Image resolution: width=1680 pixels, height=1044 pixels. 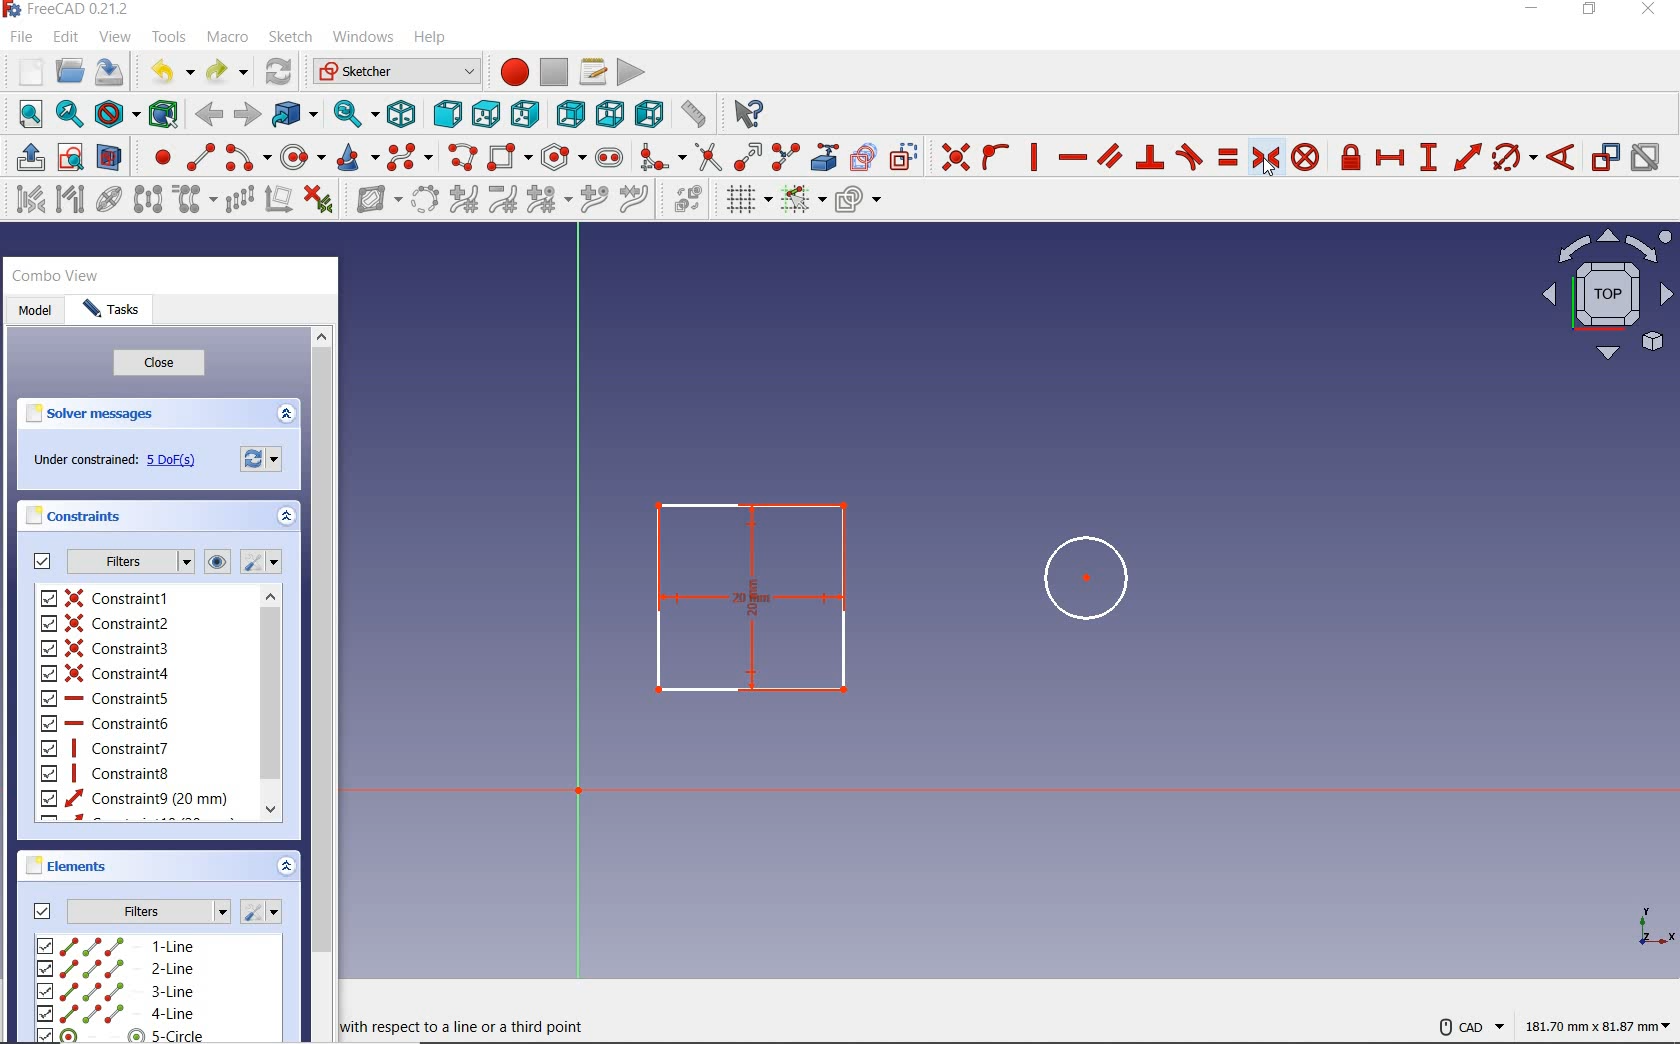 What do you see at coordinates (69, 155) in the screenshot?
I see `create sketch` at bounding box center [69, 155].